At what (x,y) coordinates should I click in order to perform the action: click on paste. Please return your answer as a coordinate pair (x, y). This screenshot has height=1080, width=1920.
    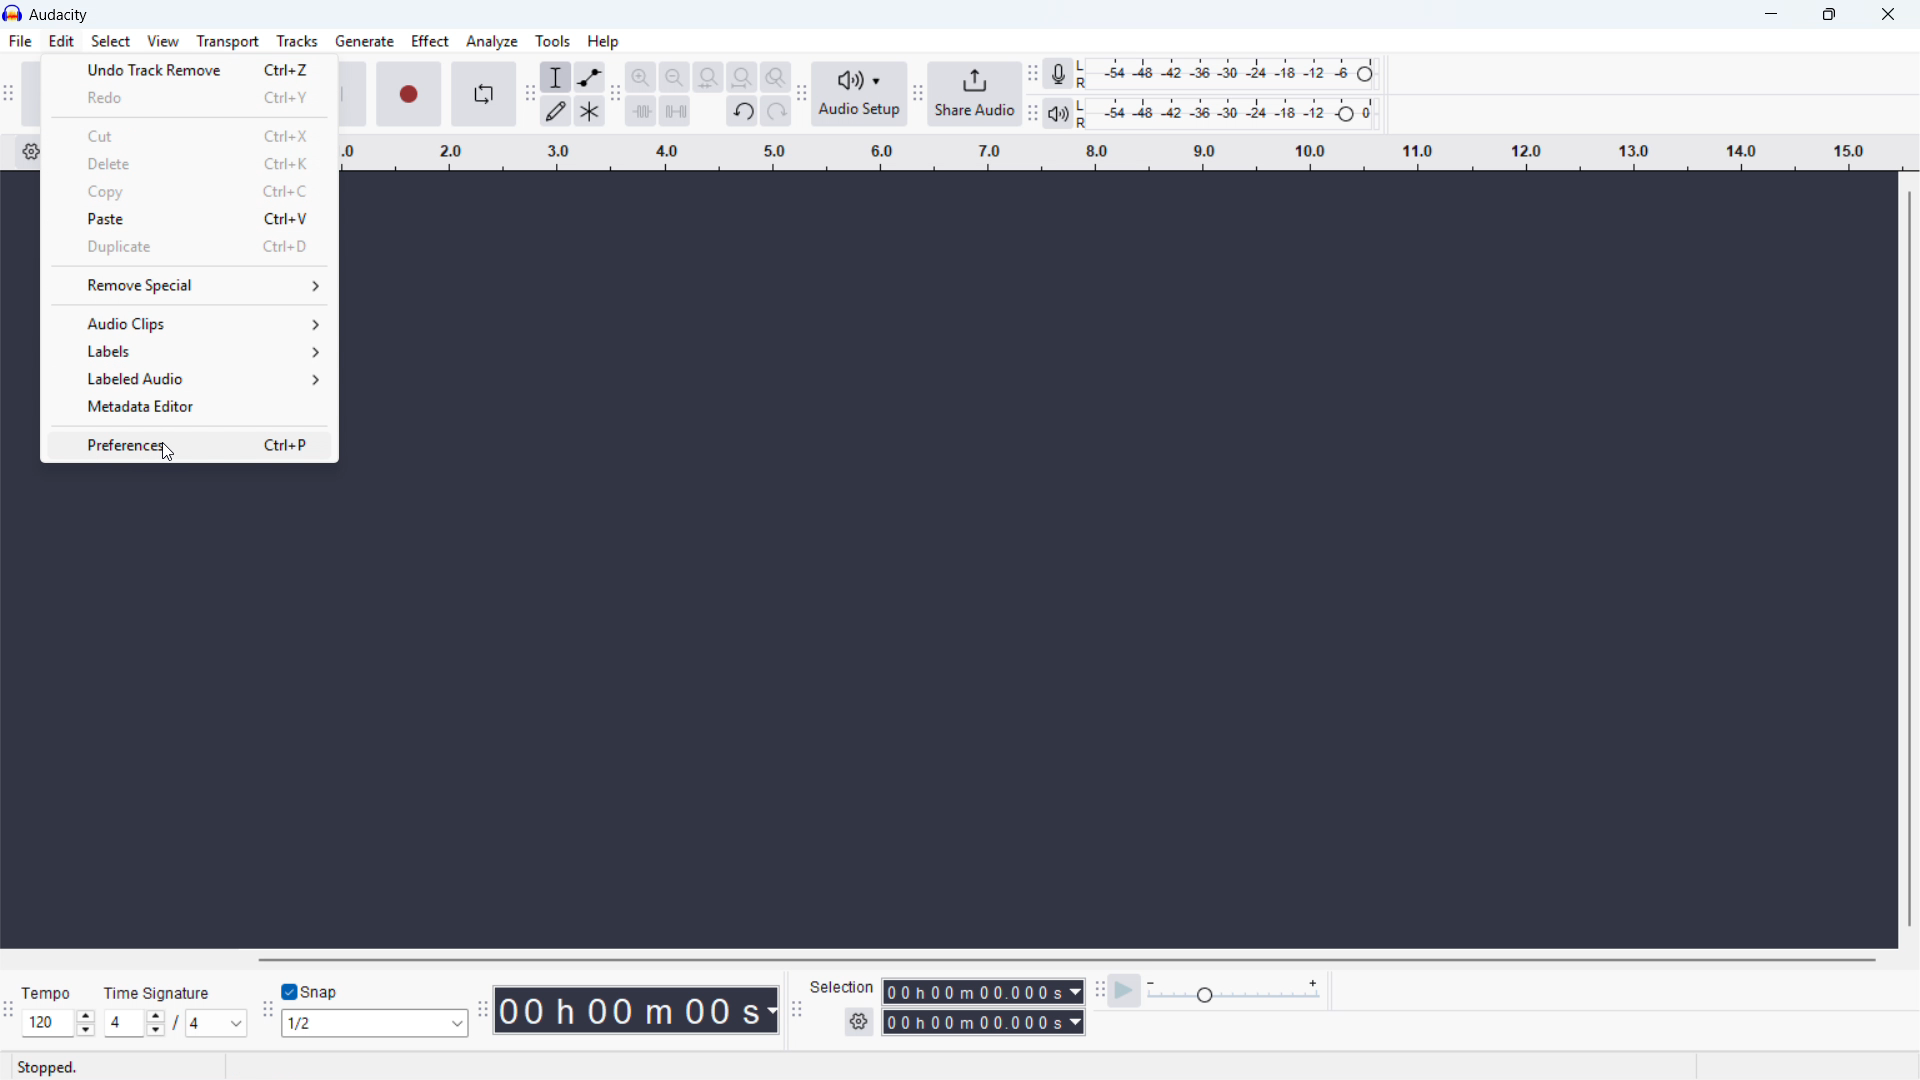
    Looking at the image, I should click on (189, 219).